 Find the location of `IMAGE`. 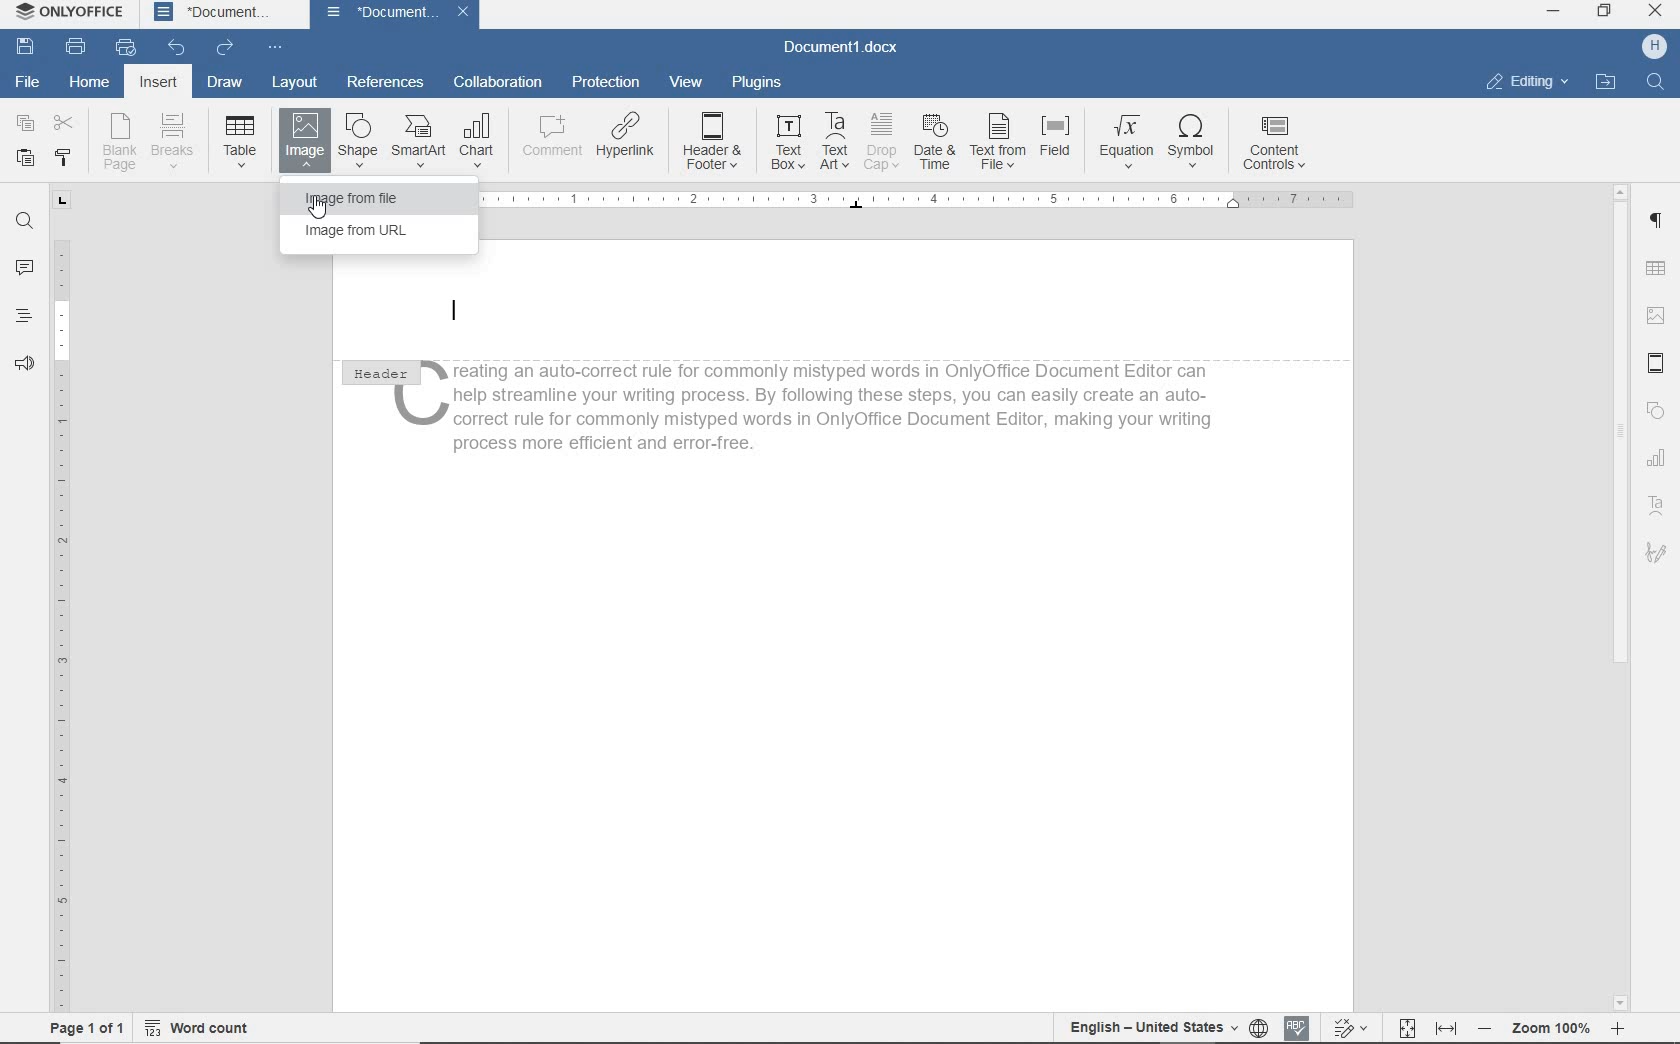

IMAGE is located at coordinates (307, 141).